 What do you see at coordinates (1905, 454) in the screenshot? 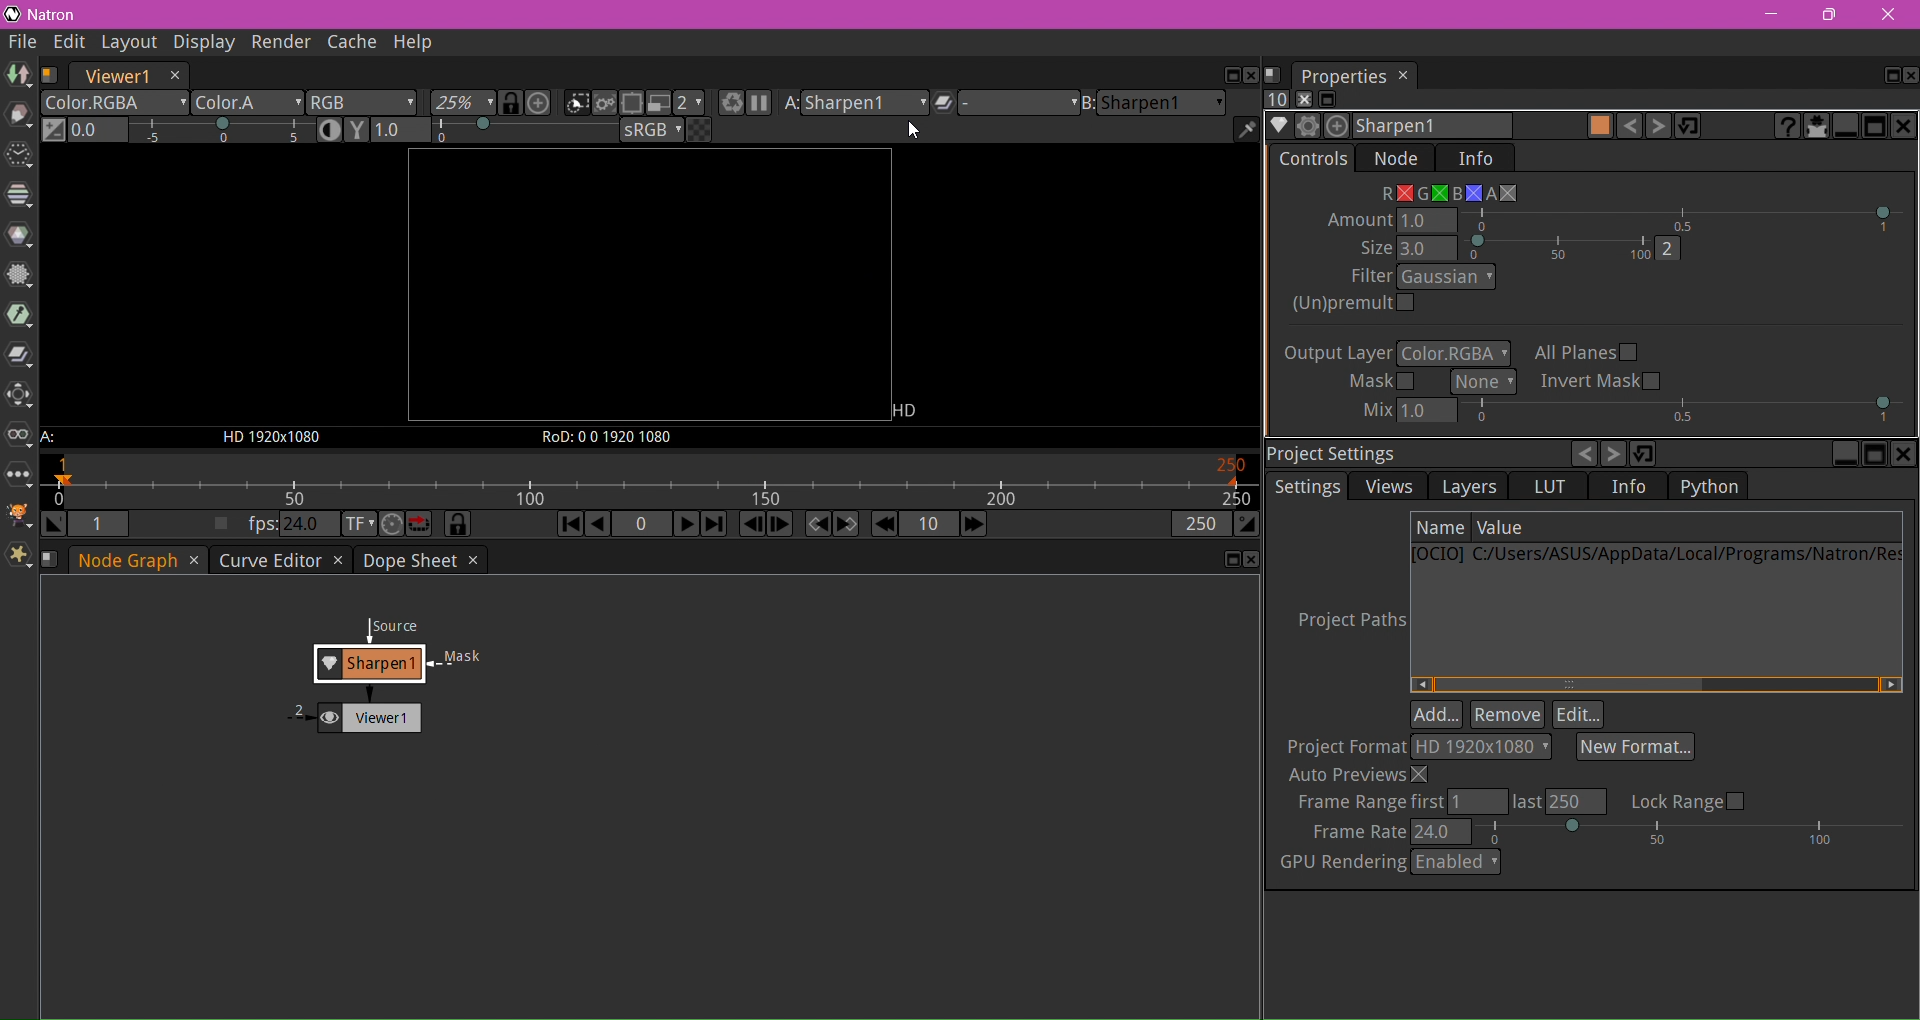
I see `Close` at bounding box center [1905, 454].